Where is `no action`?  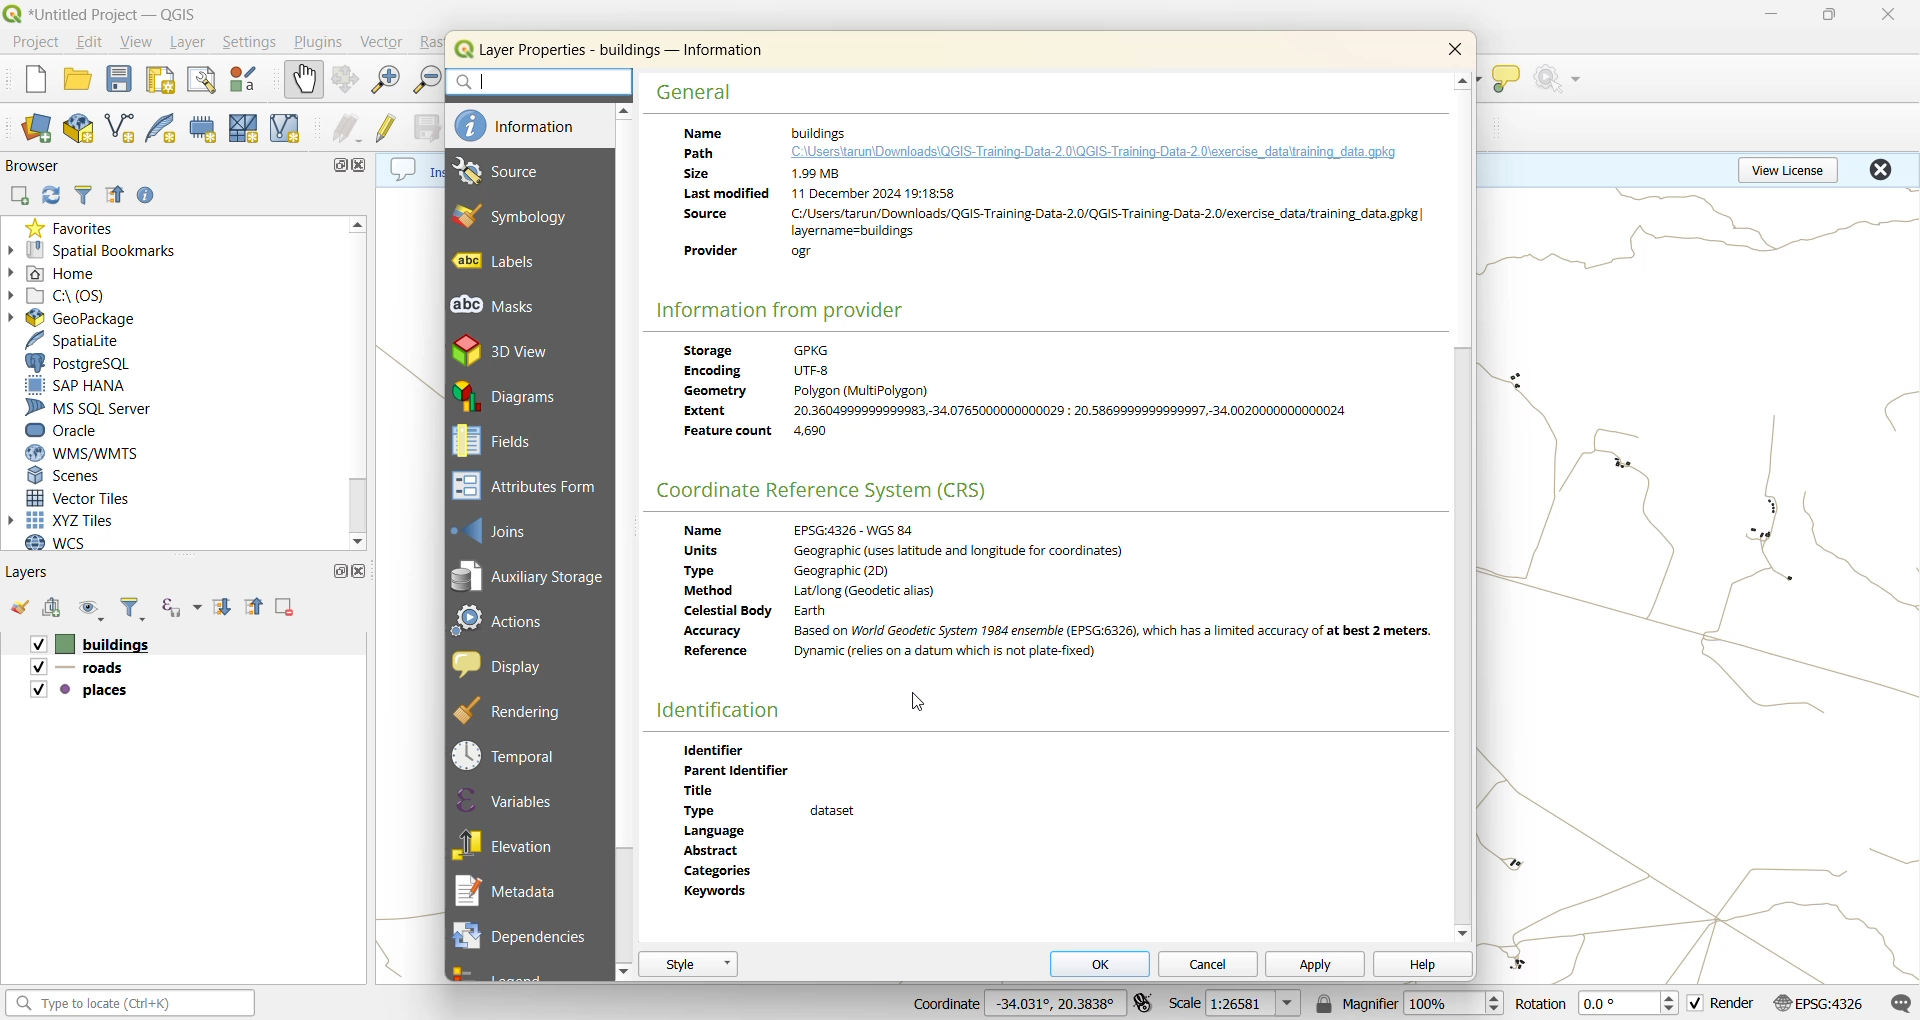 no action is located at coordinates (1563, 77).